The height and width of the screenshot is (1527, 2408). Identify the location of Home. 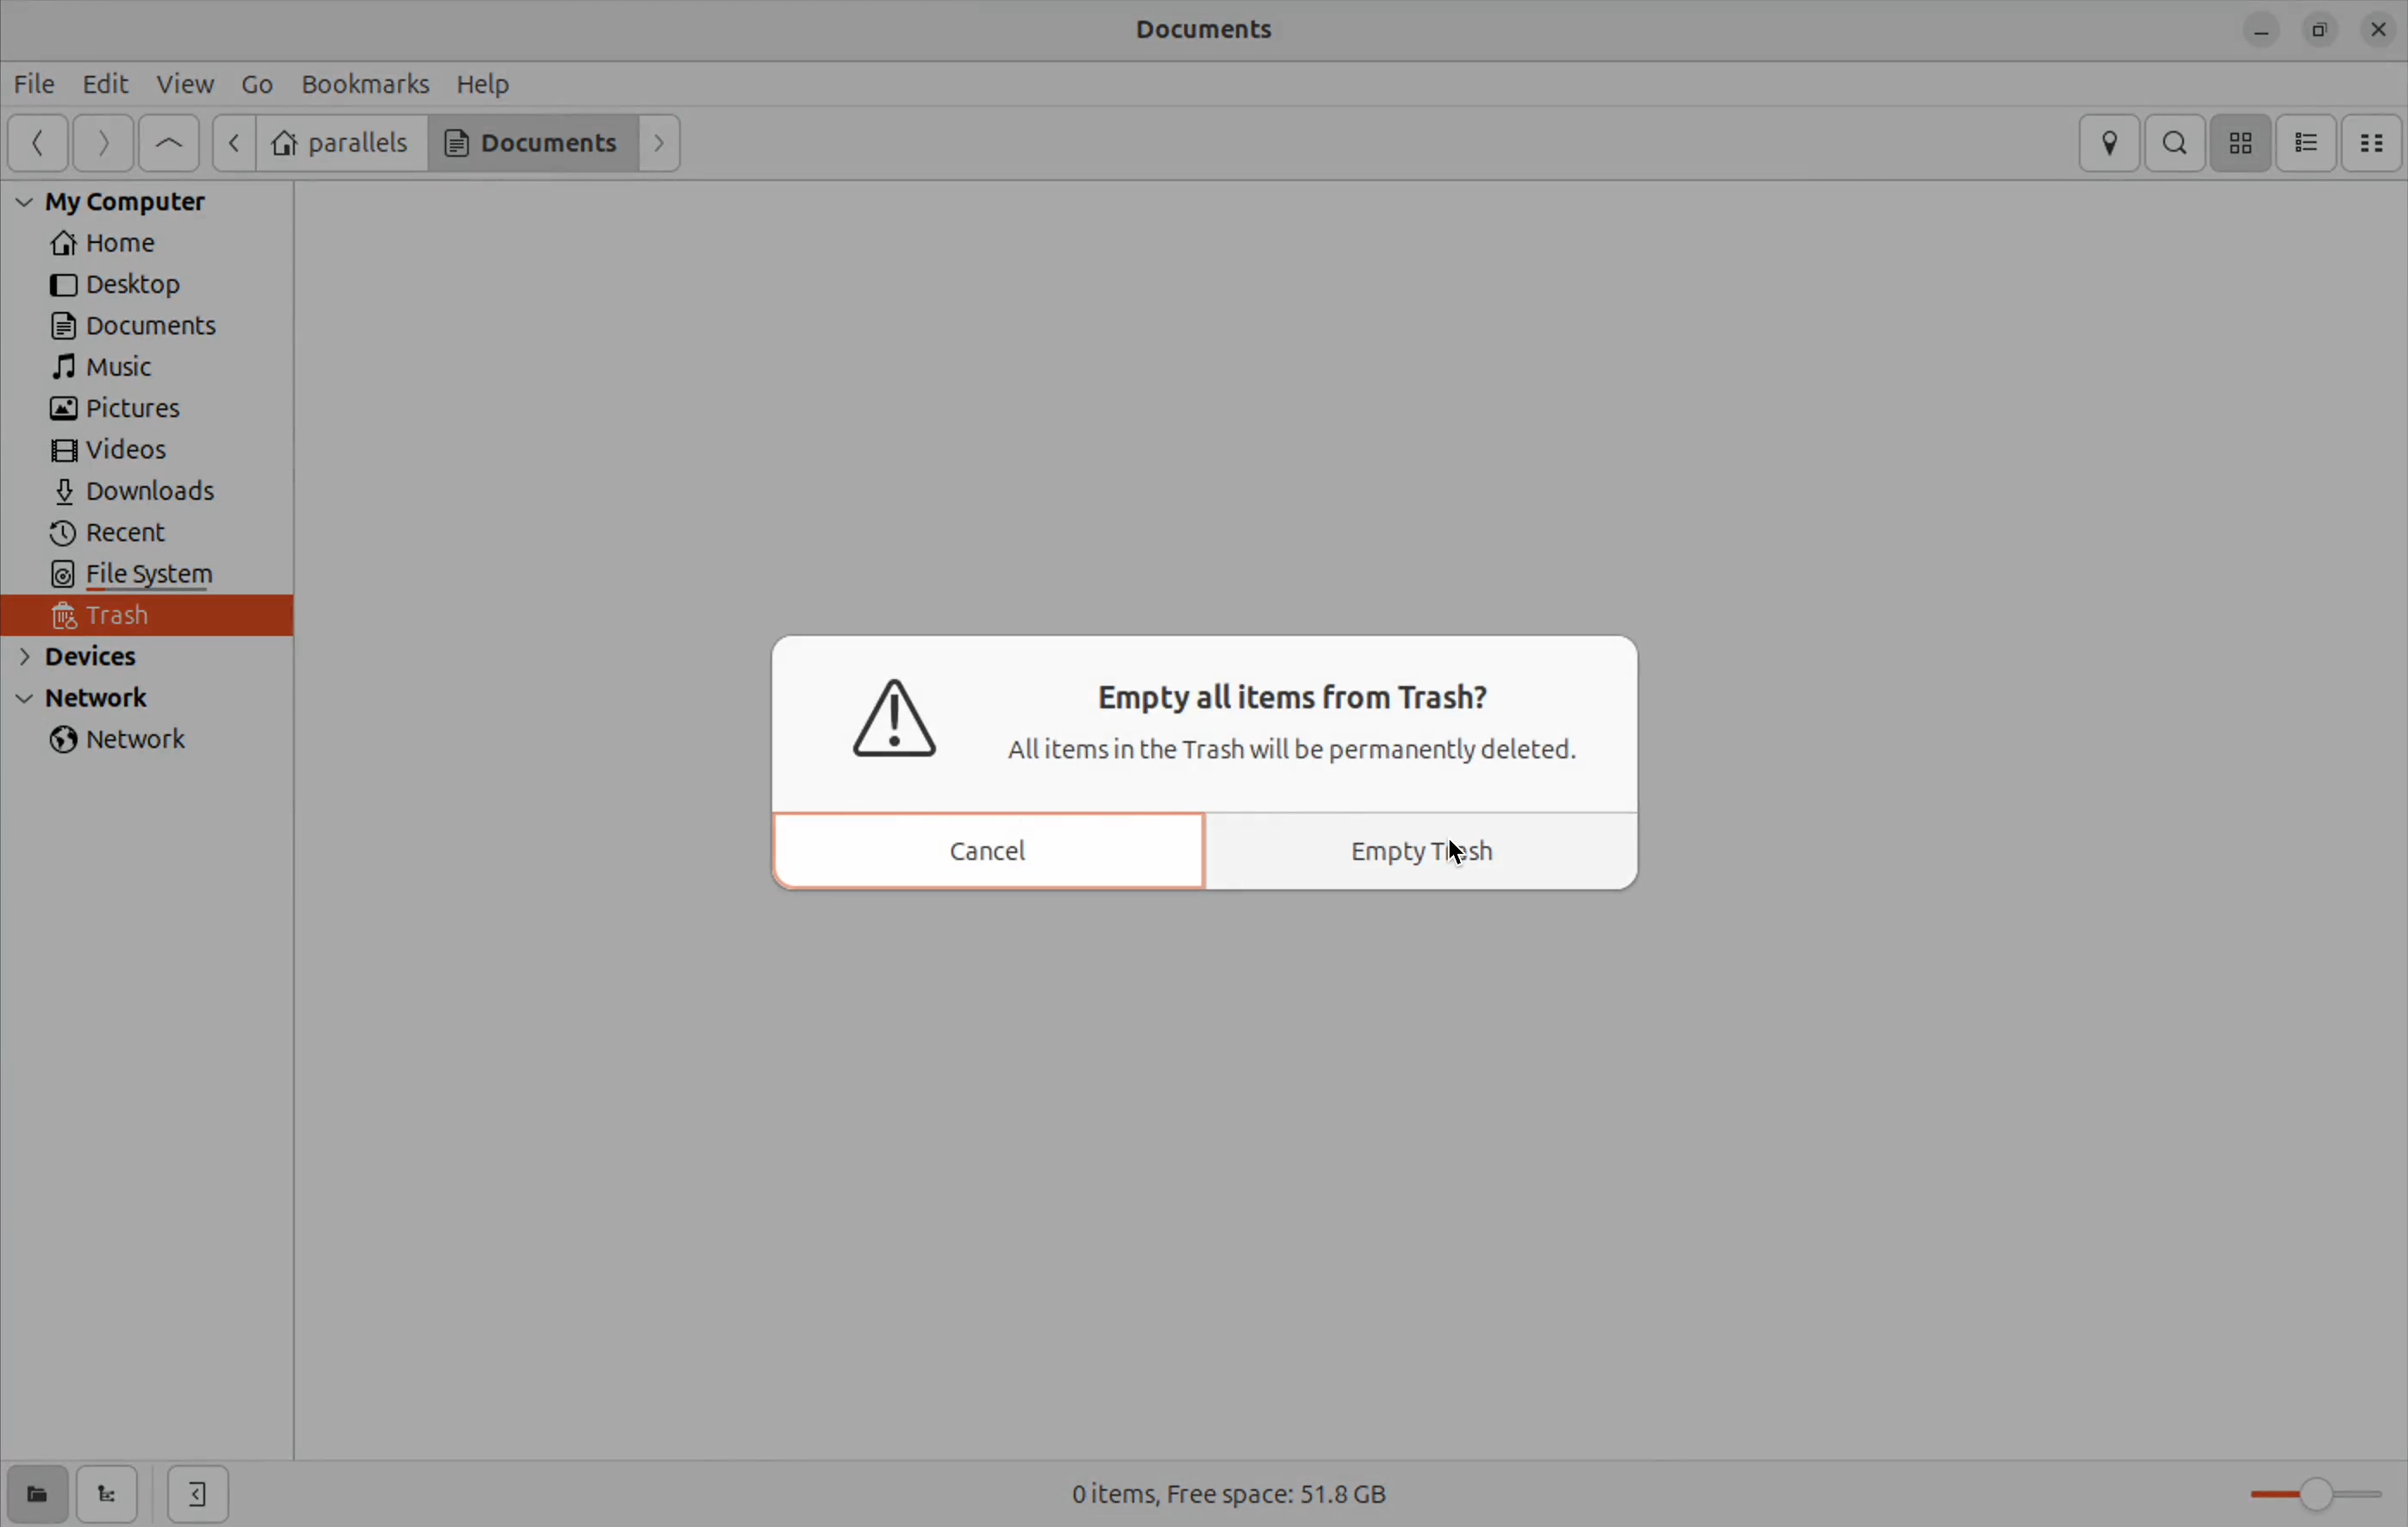
(127, 244).